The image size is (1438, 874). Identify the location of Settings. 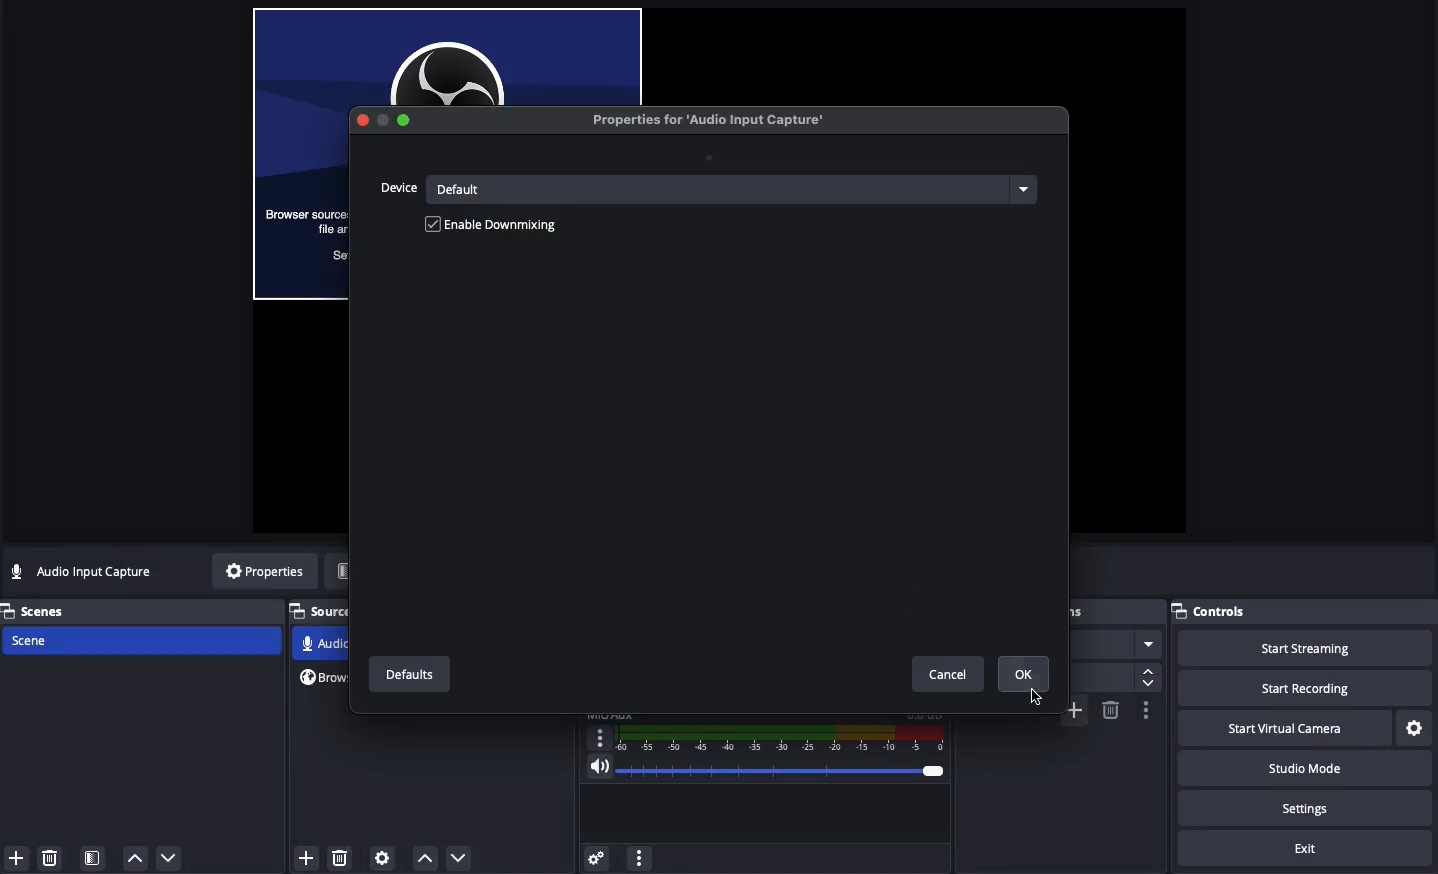
(1306, 809).